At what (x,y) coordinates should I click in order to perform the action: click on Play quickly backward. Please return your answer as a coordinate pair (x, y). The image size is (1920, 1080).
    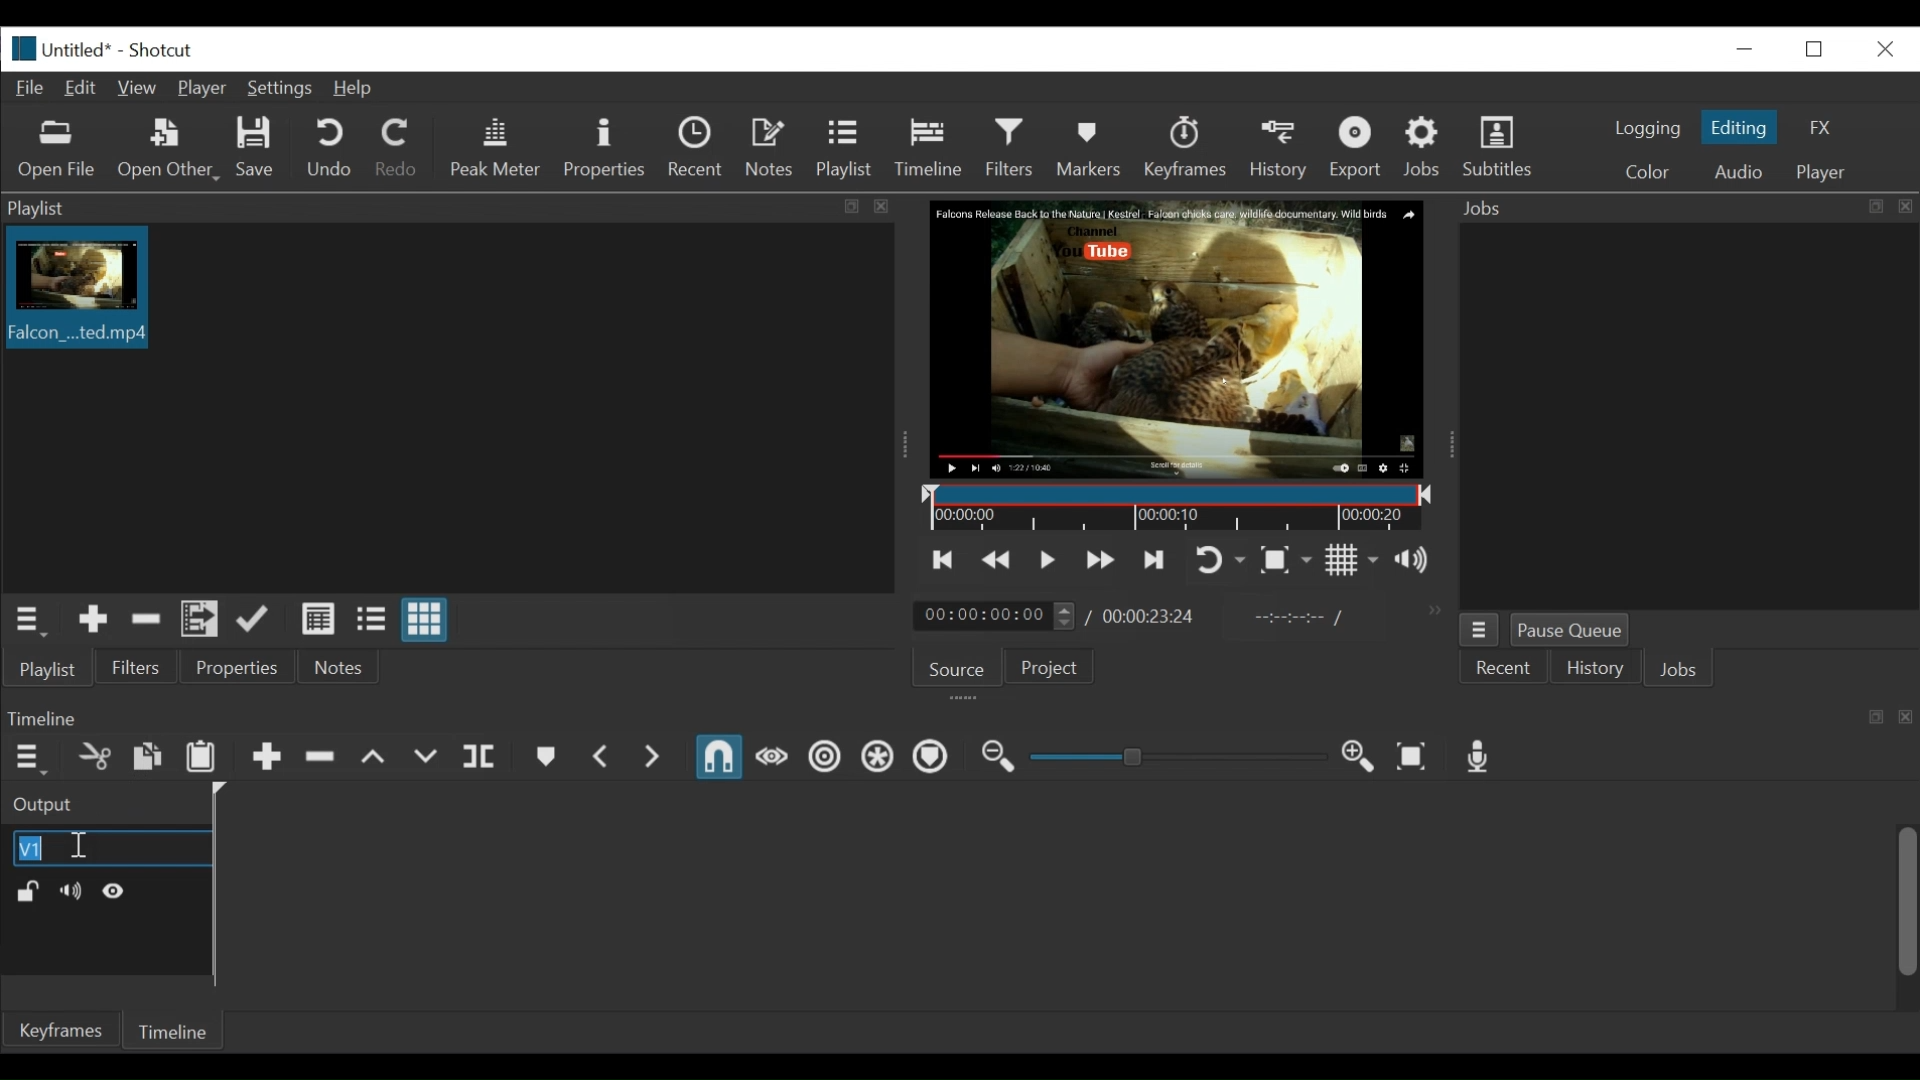
    Looking at the image, I should click on (998, 560).